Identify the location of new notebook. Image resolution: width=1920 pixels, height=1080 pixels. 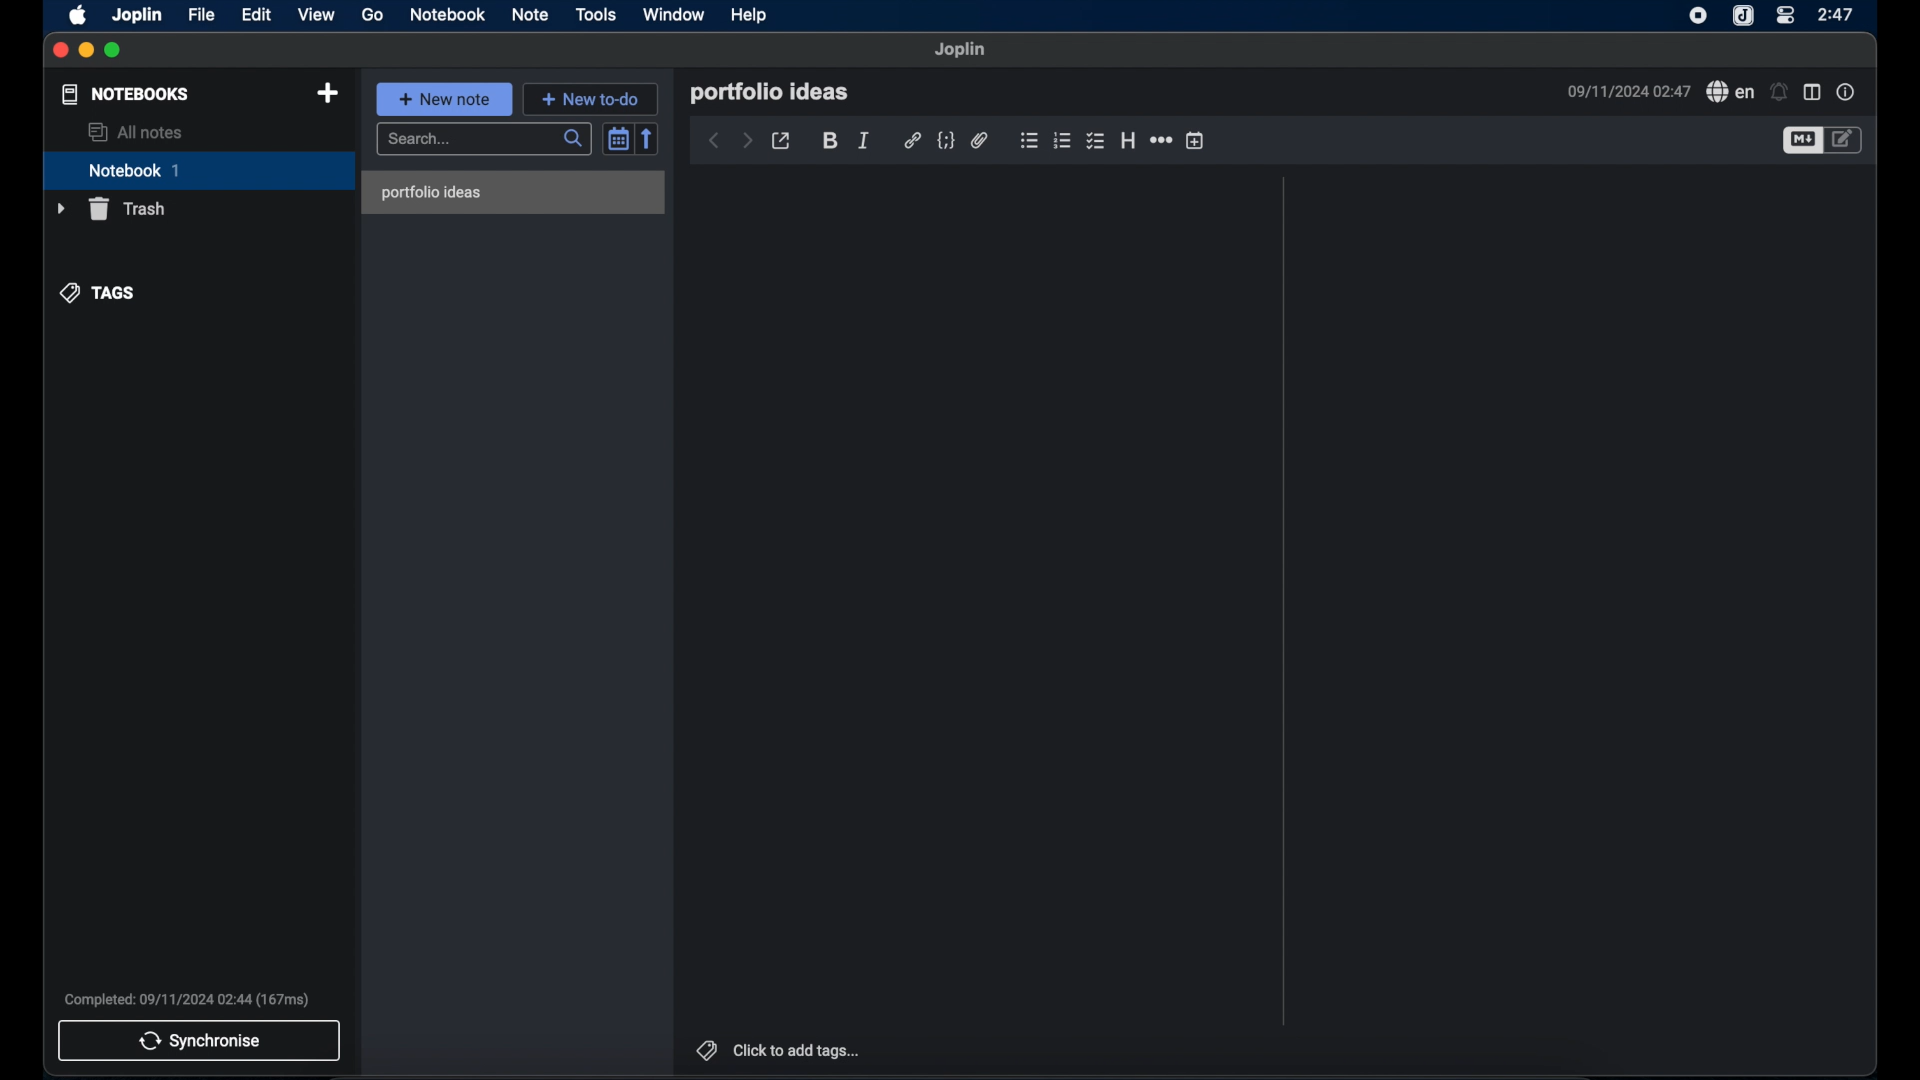
(327, 94).